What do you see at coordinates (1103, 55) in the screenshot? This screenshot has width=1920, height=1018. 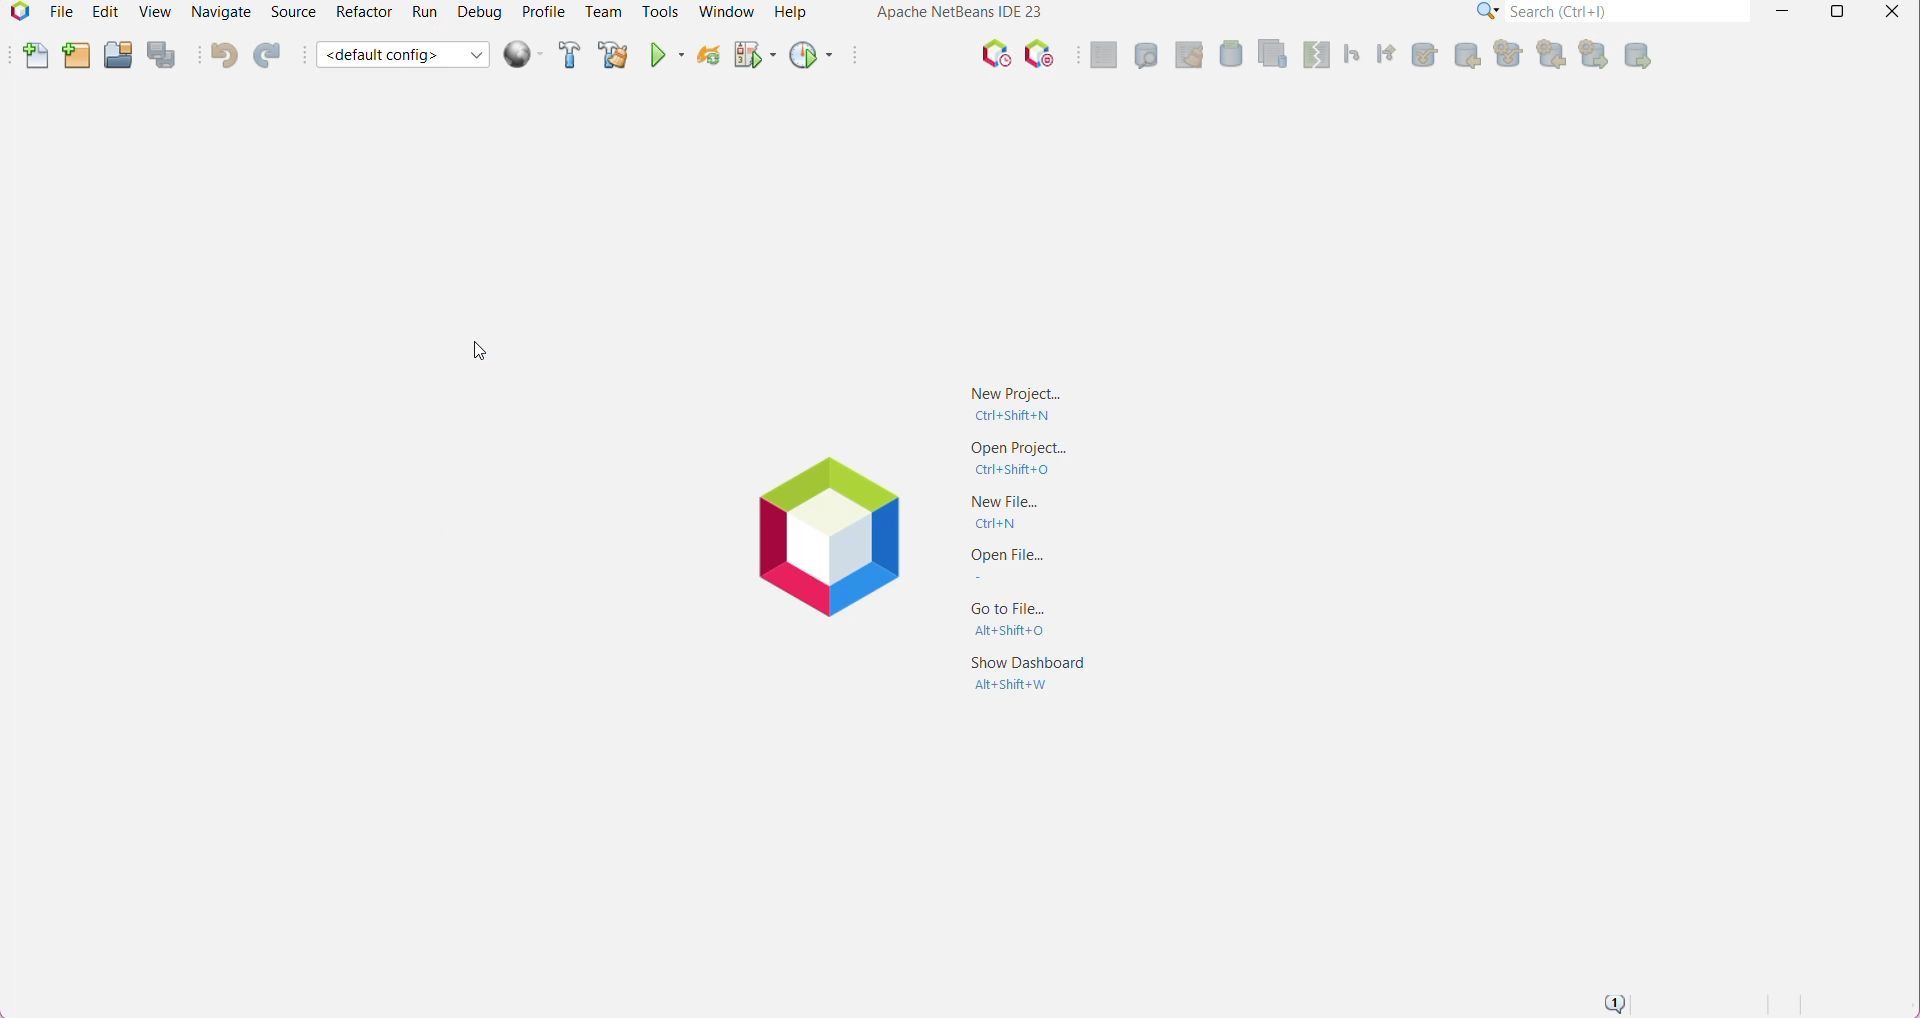 I see `Show Annotations` at bounding box center [1103, 55].